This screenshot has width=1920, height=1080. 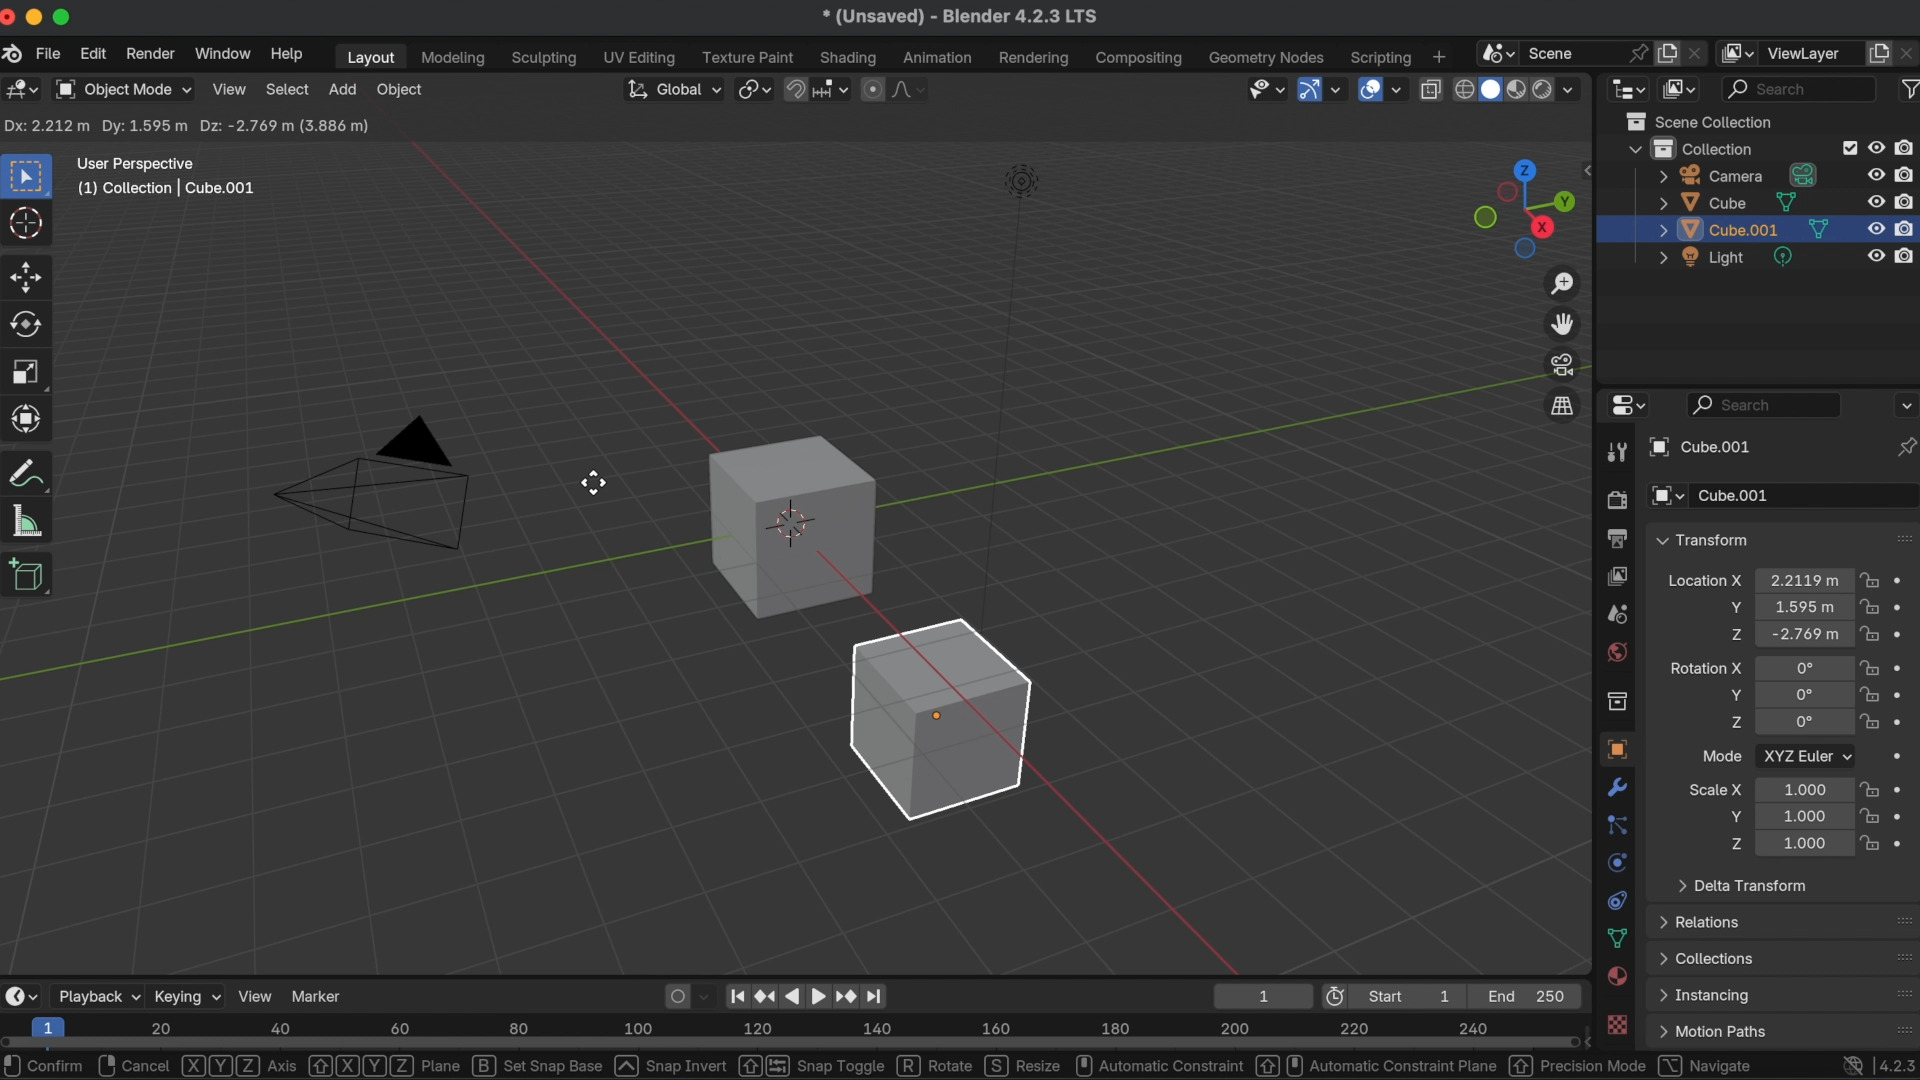 I want to click on add, so click(x=342, y=89).